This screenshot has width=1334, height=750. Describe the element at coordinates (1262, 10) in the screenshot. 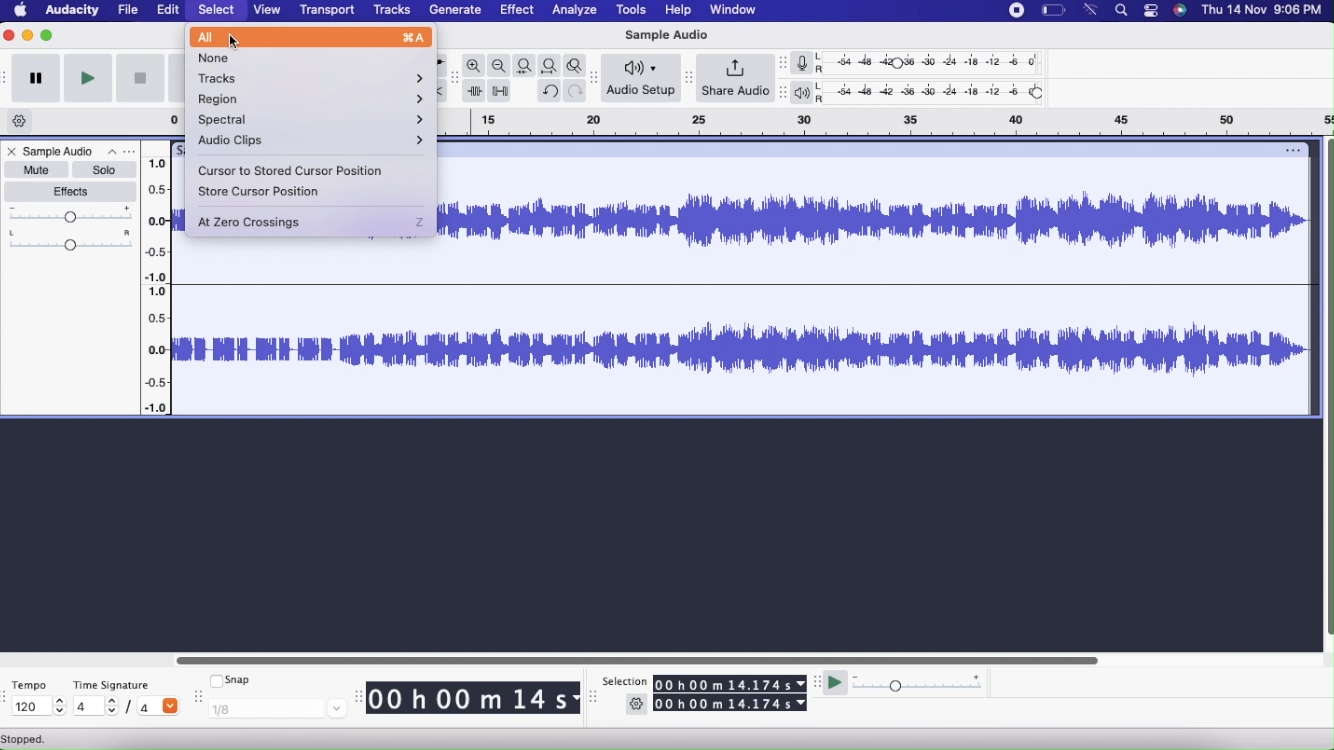

I see `Date & time` at that location.